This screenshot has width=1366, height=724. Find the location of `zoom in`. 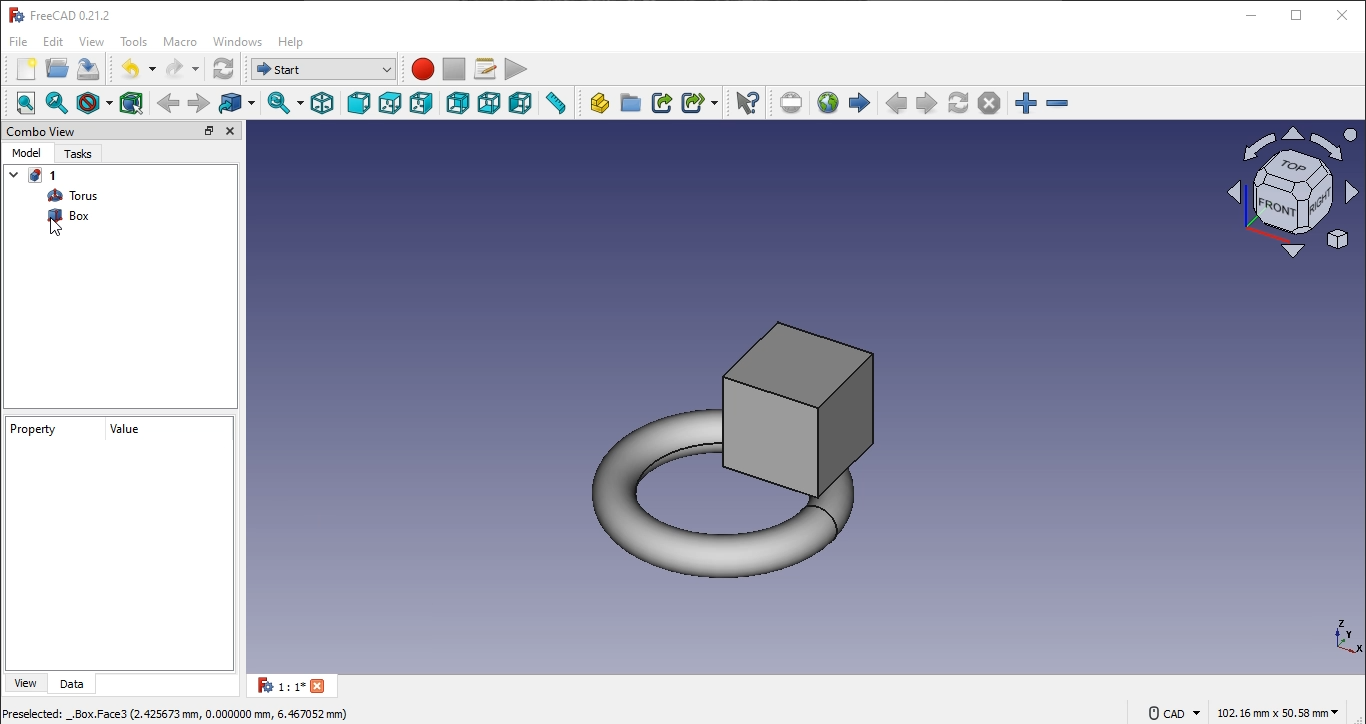

zoom in is located at coordinates (1057, 102).